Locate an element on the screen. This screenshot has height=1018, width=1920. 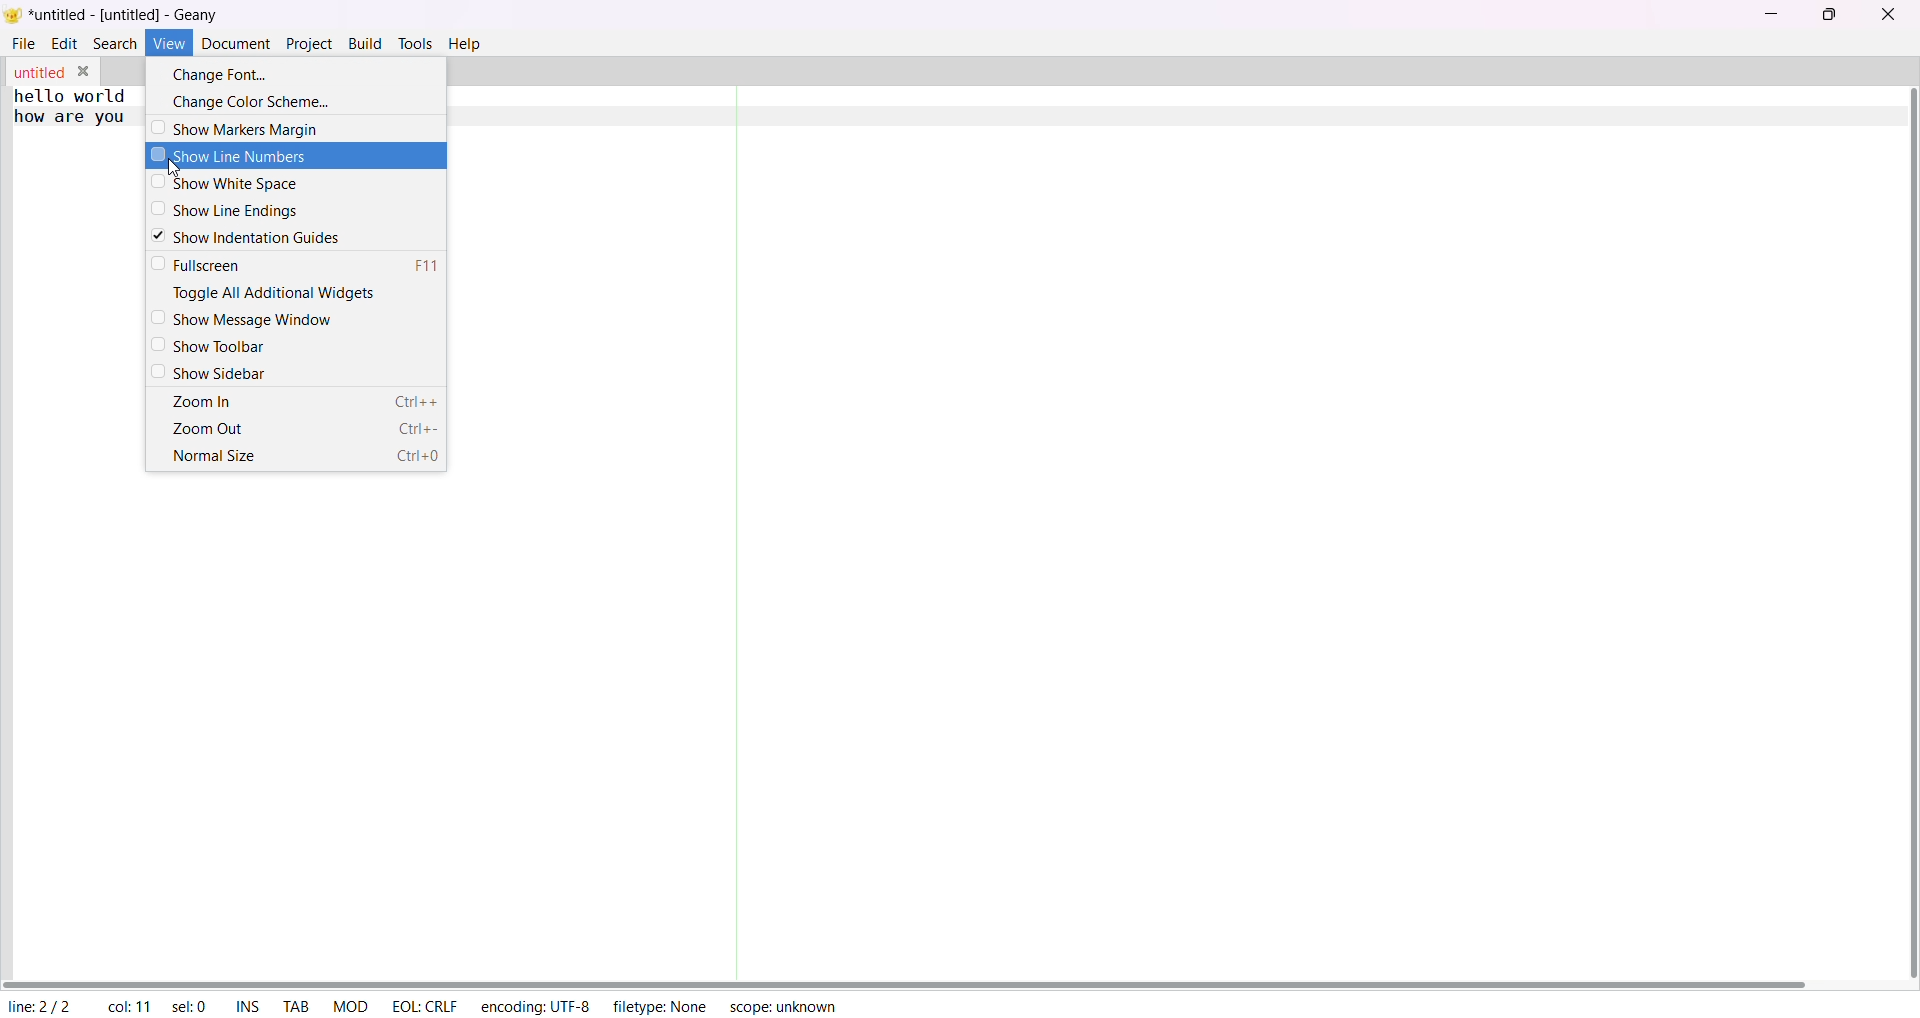
help is located at coordinates (465, 45).